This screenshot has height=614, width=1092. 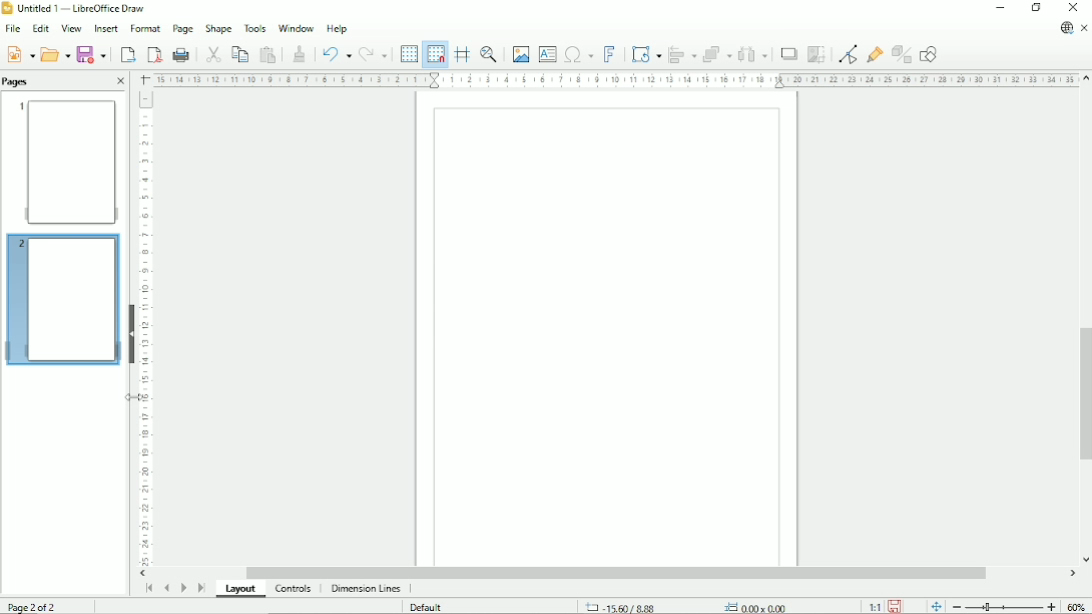 I want to click on Close document, so click(x=1085, y=29).